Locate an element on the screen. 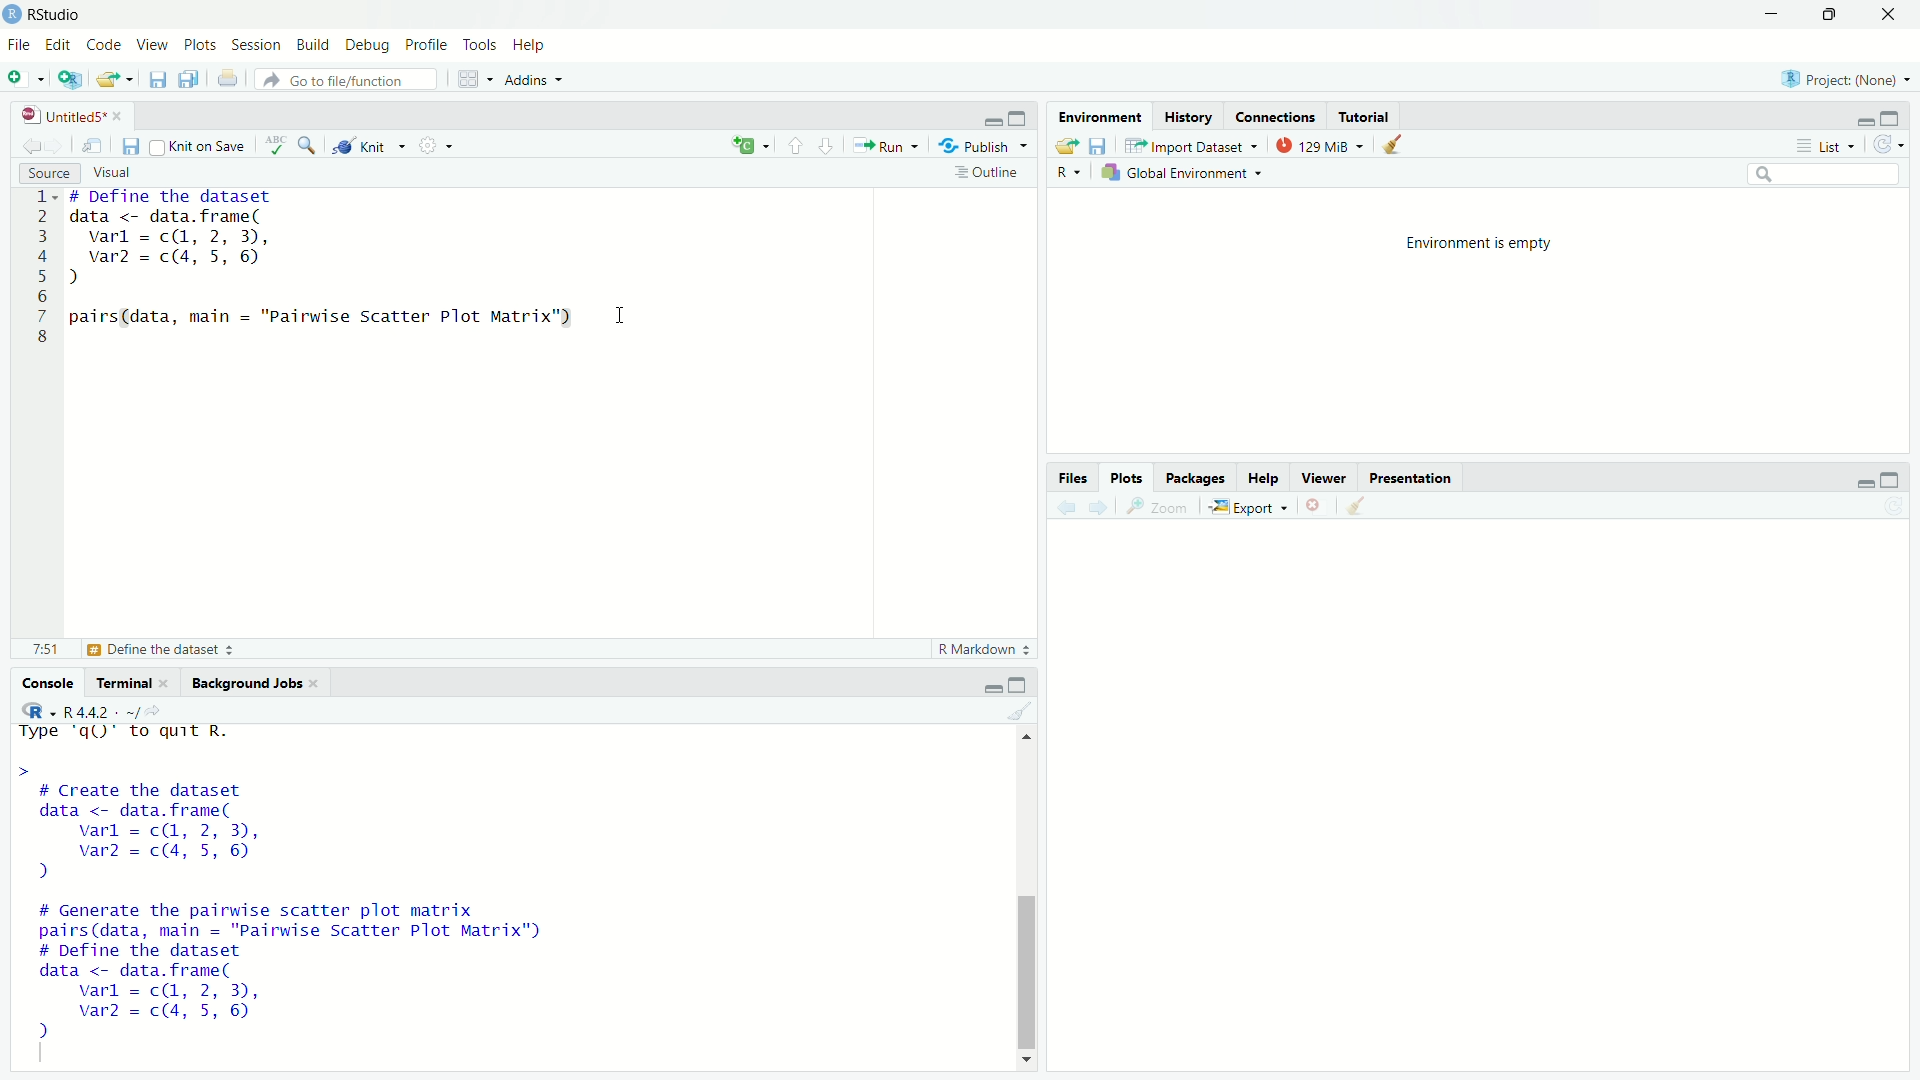 This screenshot has width=1920, height=1080. # Define the dataset is located at coordinates (165, 650).